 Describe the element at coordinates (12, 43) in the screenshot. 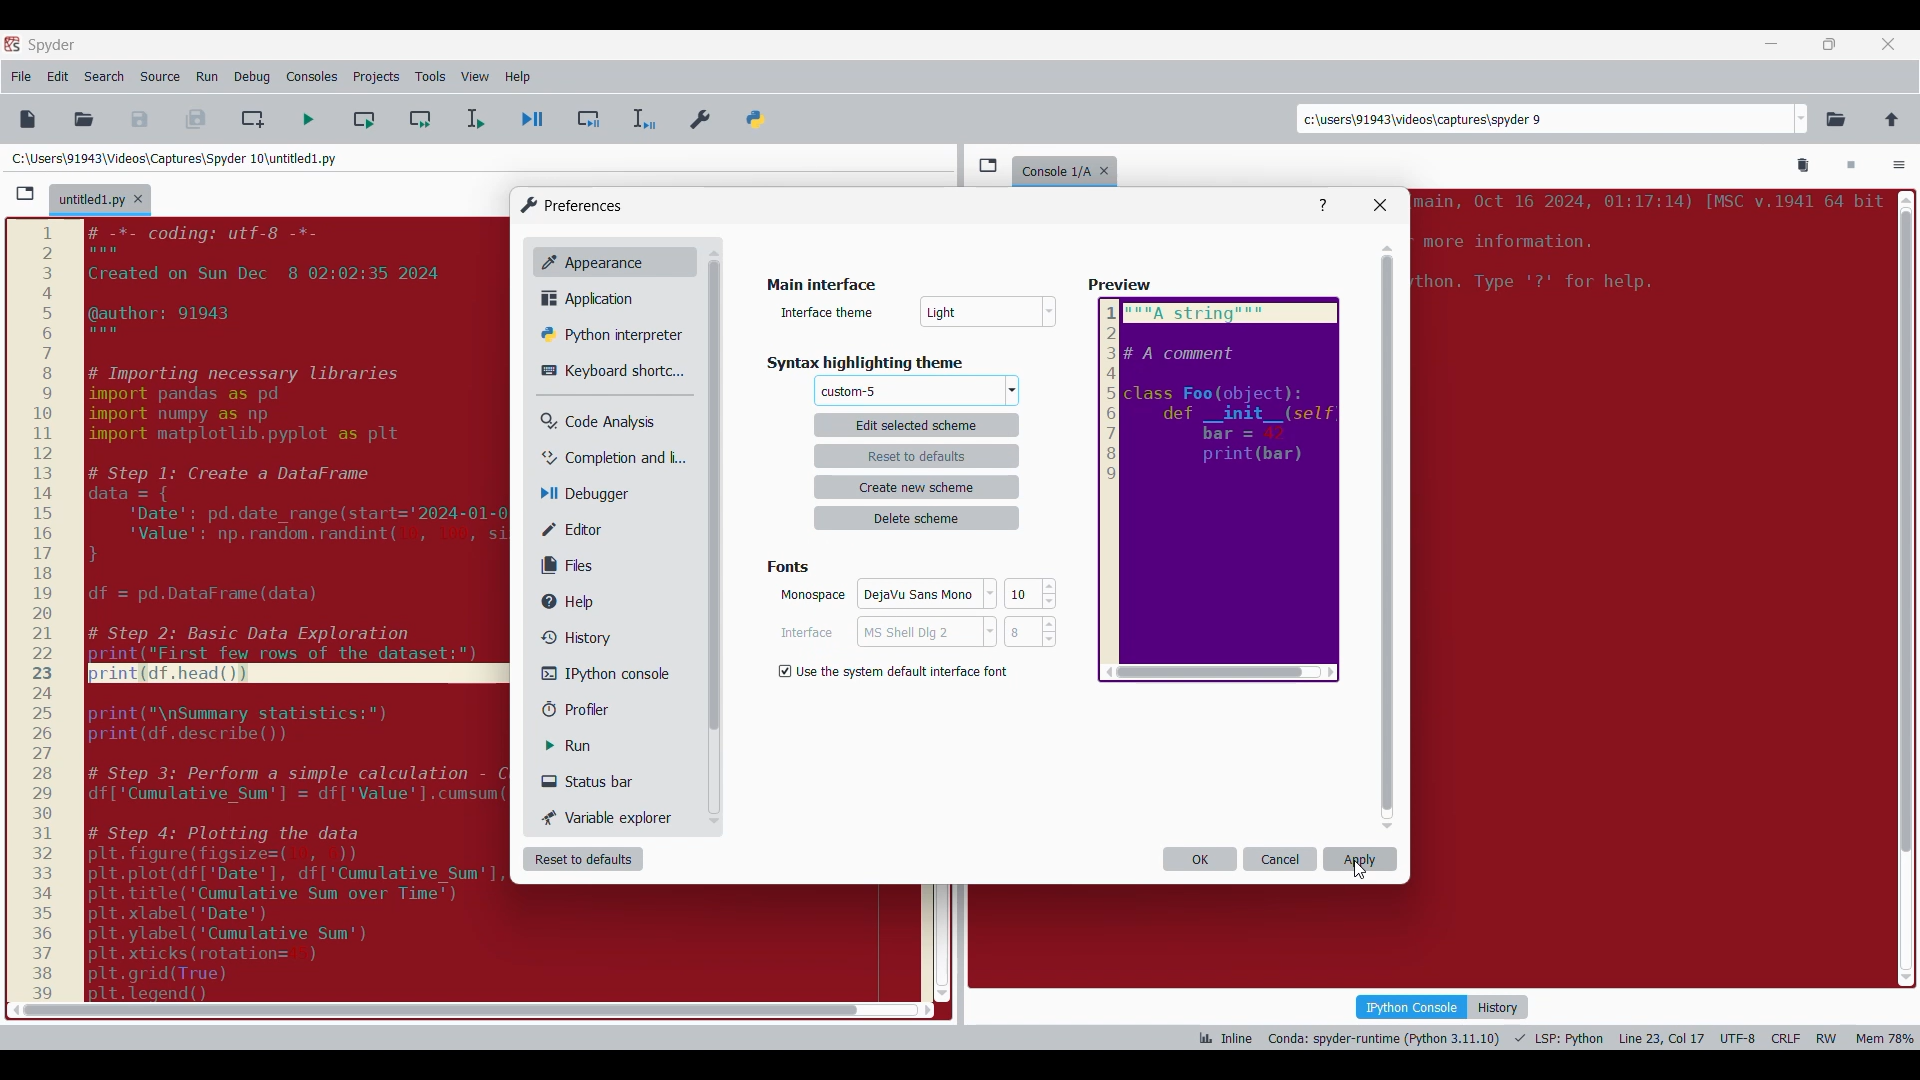

I see `Software logo` at that location.